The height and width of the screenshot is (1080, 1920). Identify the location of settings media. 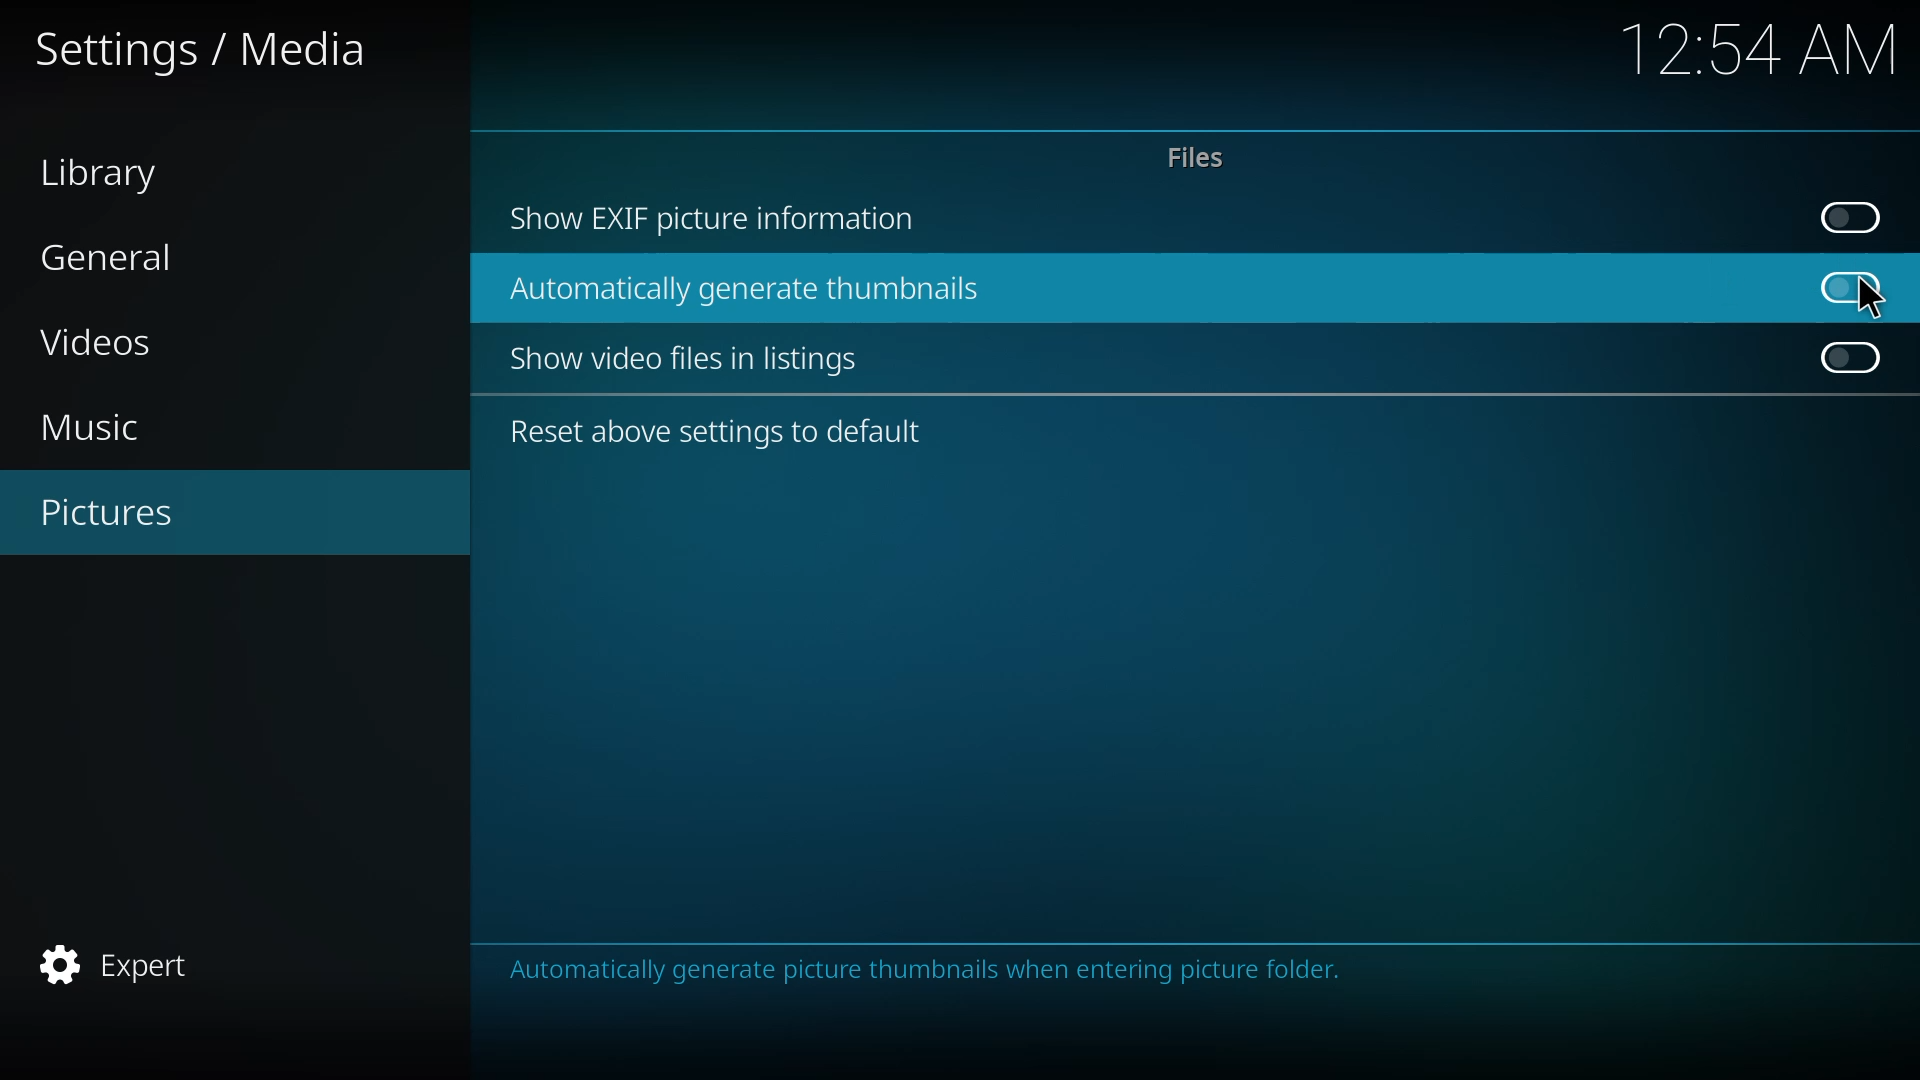
(206, 50).